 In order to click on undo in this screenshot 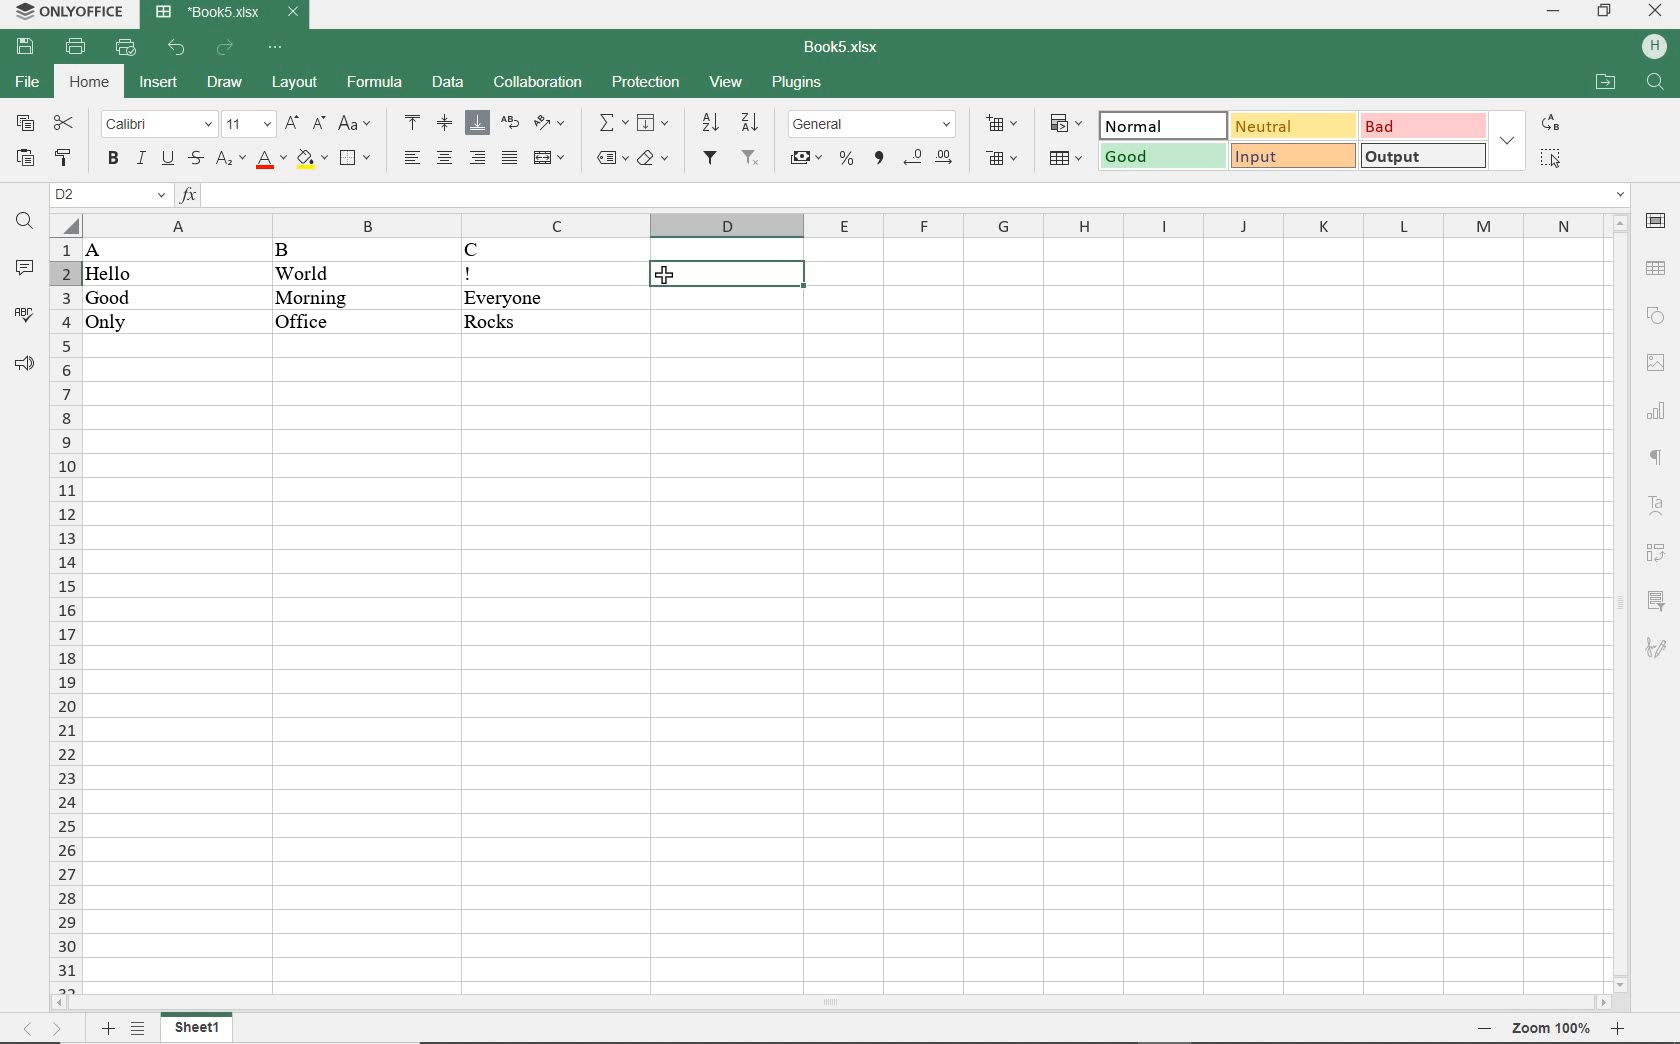, I will do `click(179, 48)`.